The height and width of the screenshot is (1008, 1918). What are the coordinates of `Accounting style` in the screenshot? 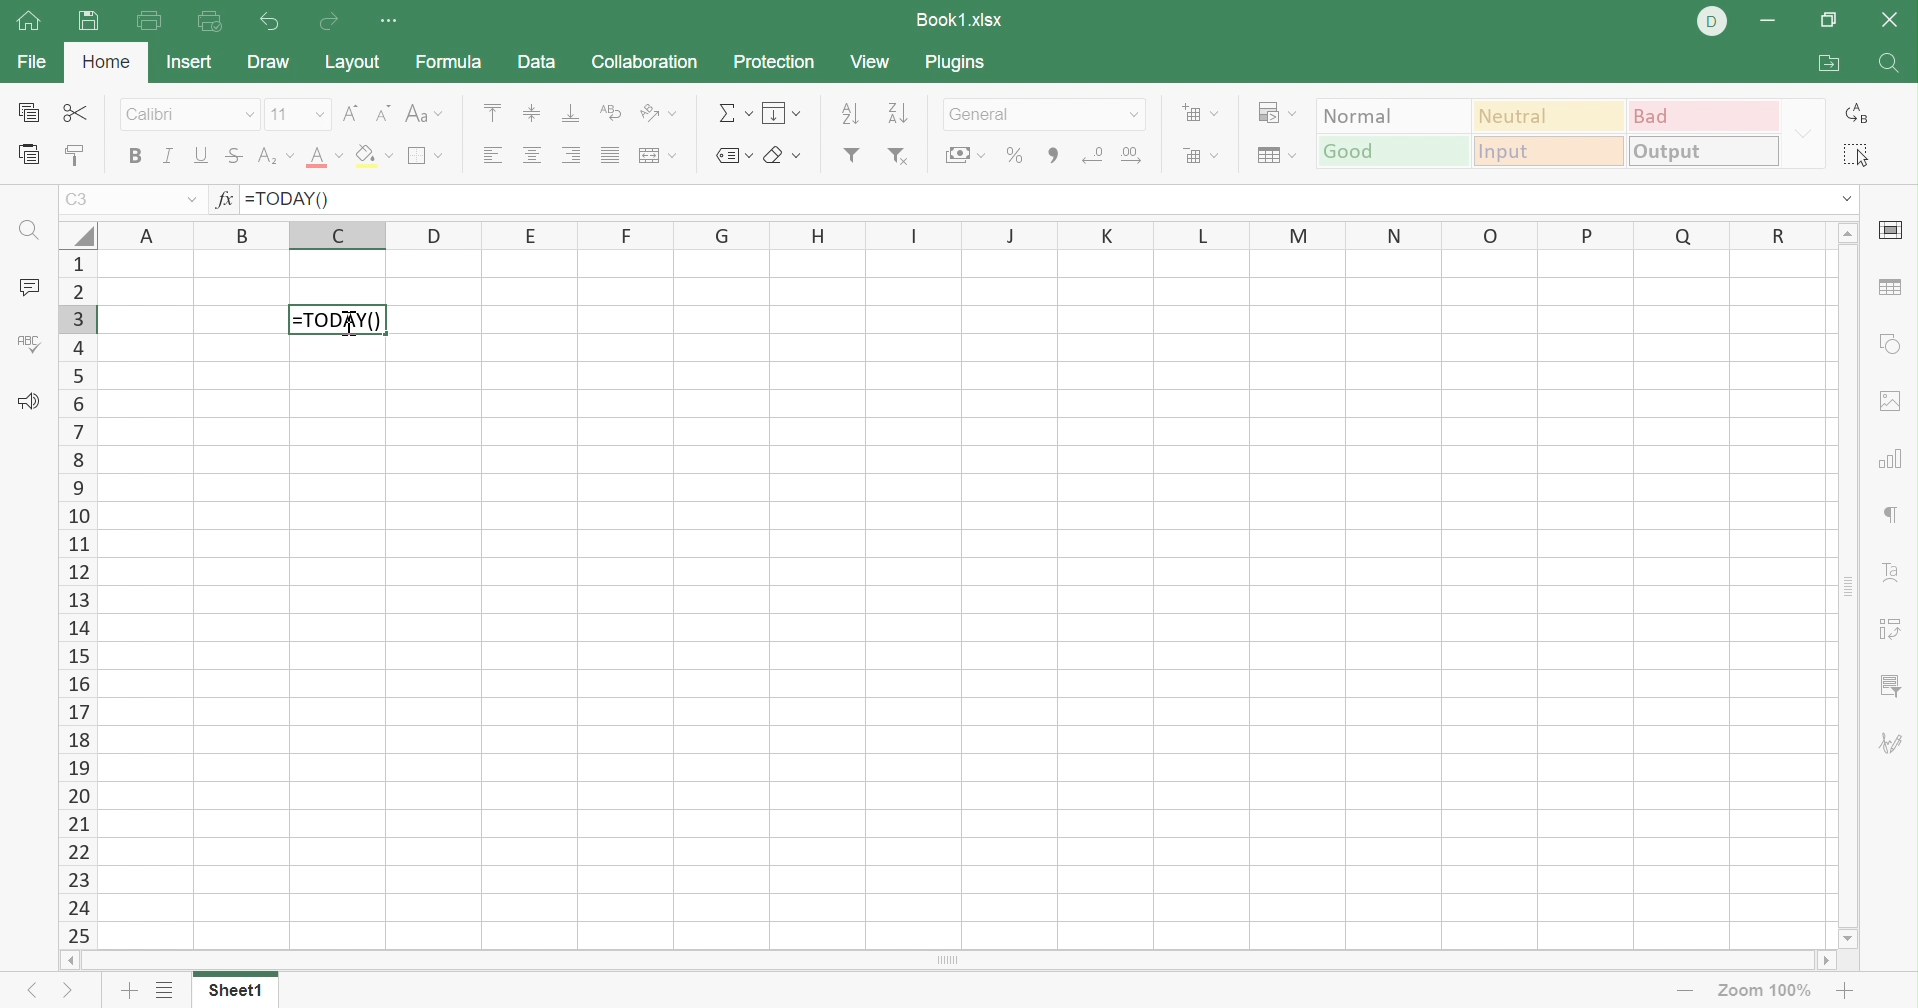 It's located at (963, 155).